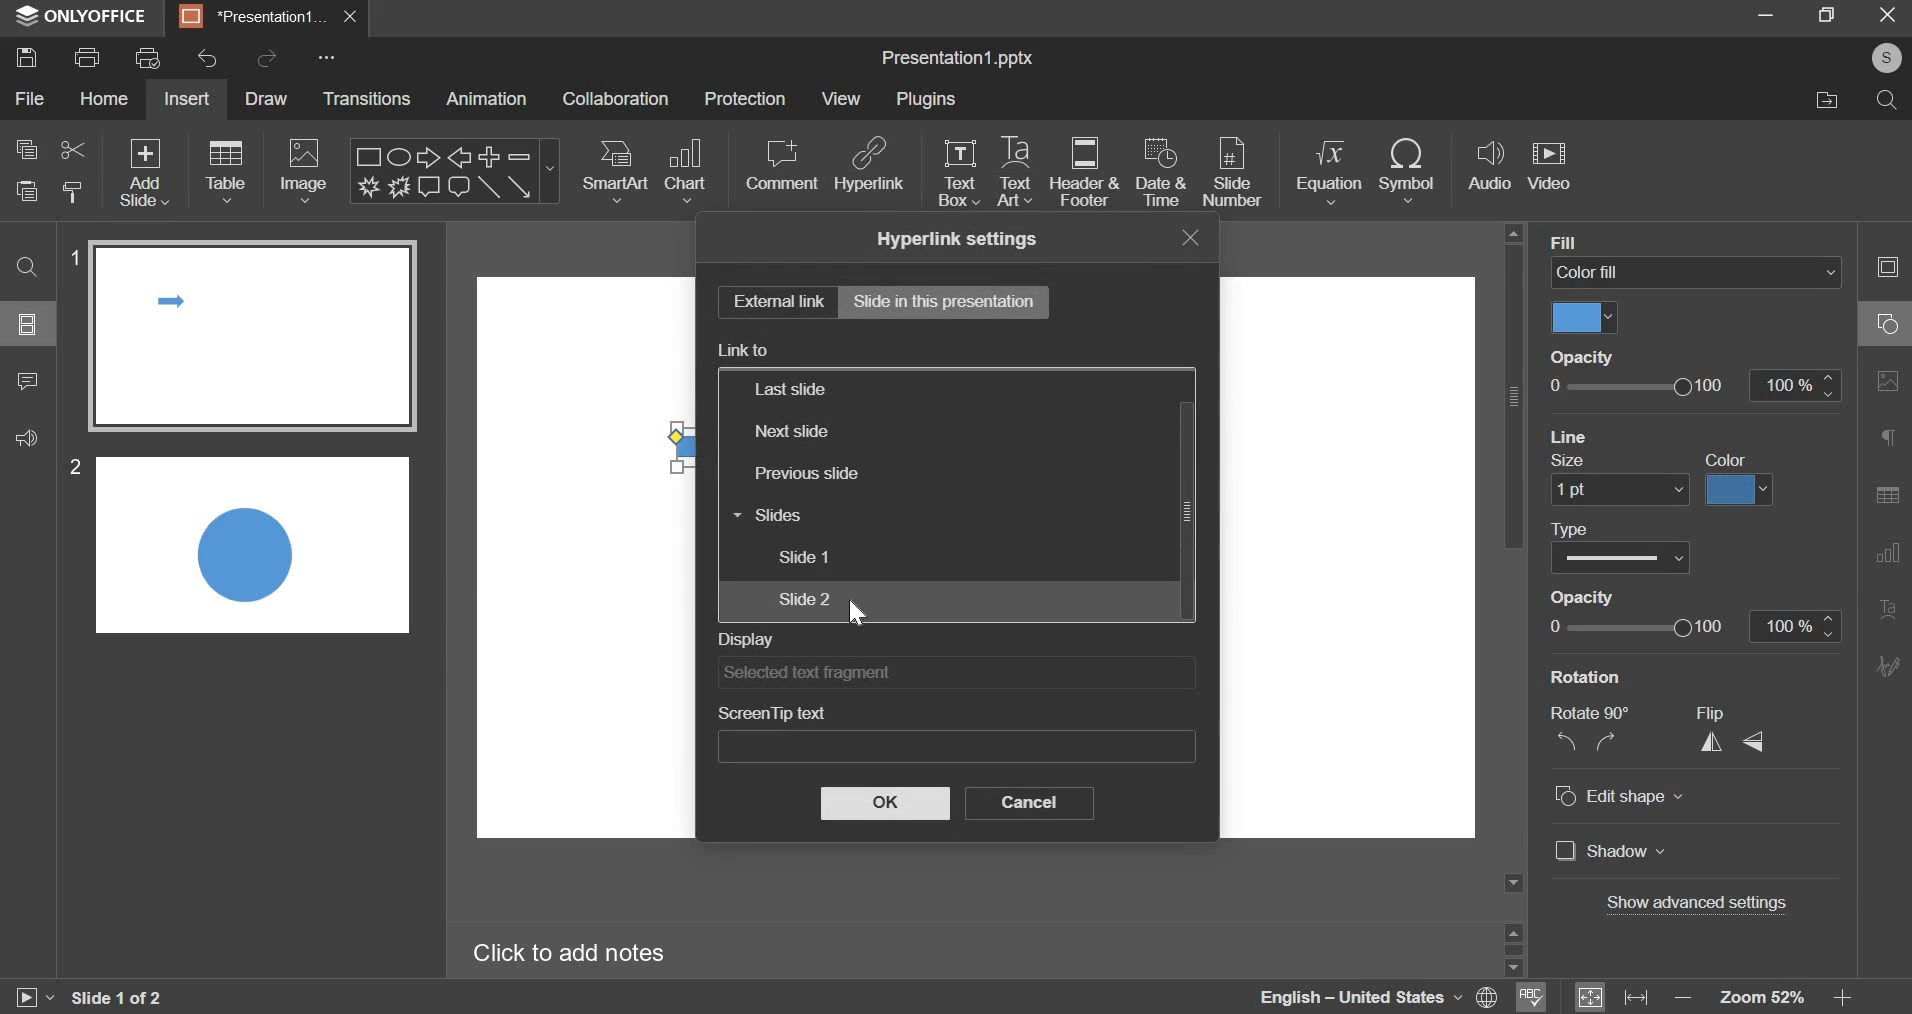  Describe the element at coordinates (89, 57) in the screenshot. I see `print` at that location.